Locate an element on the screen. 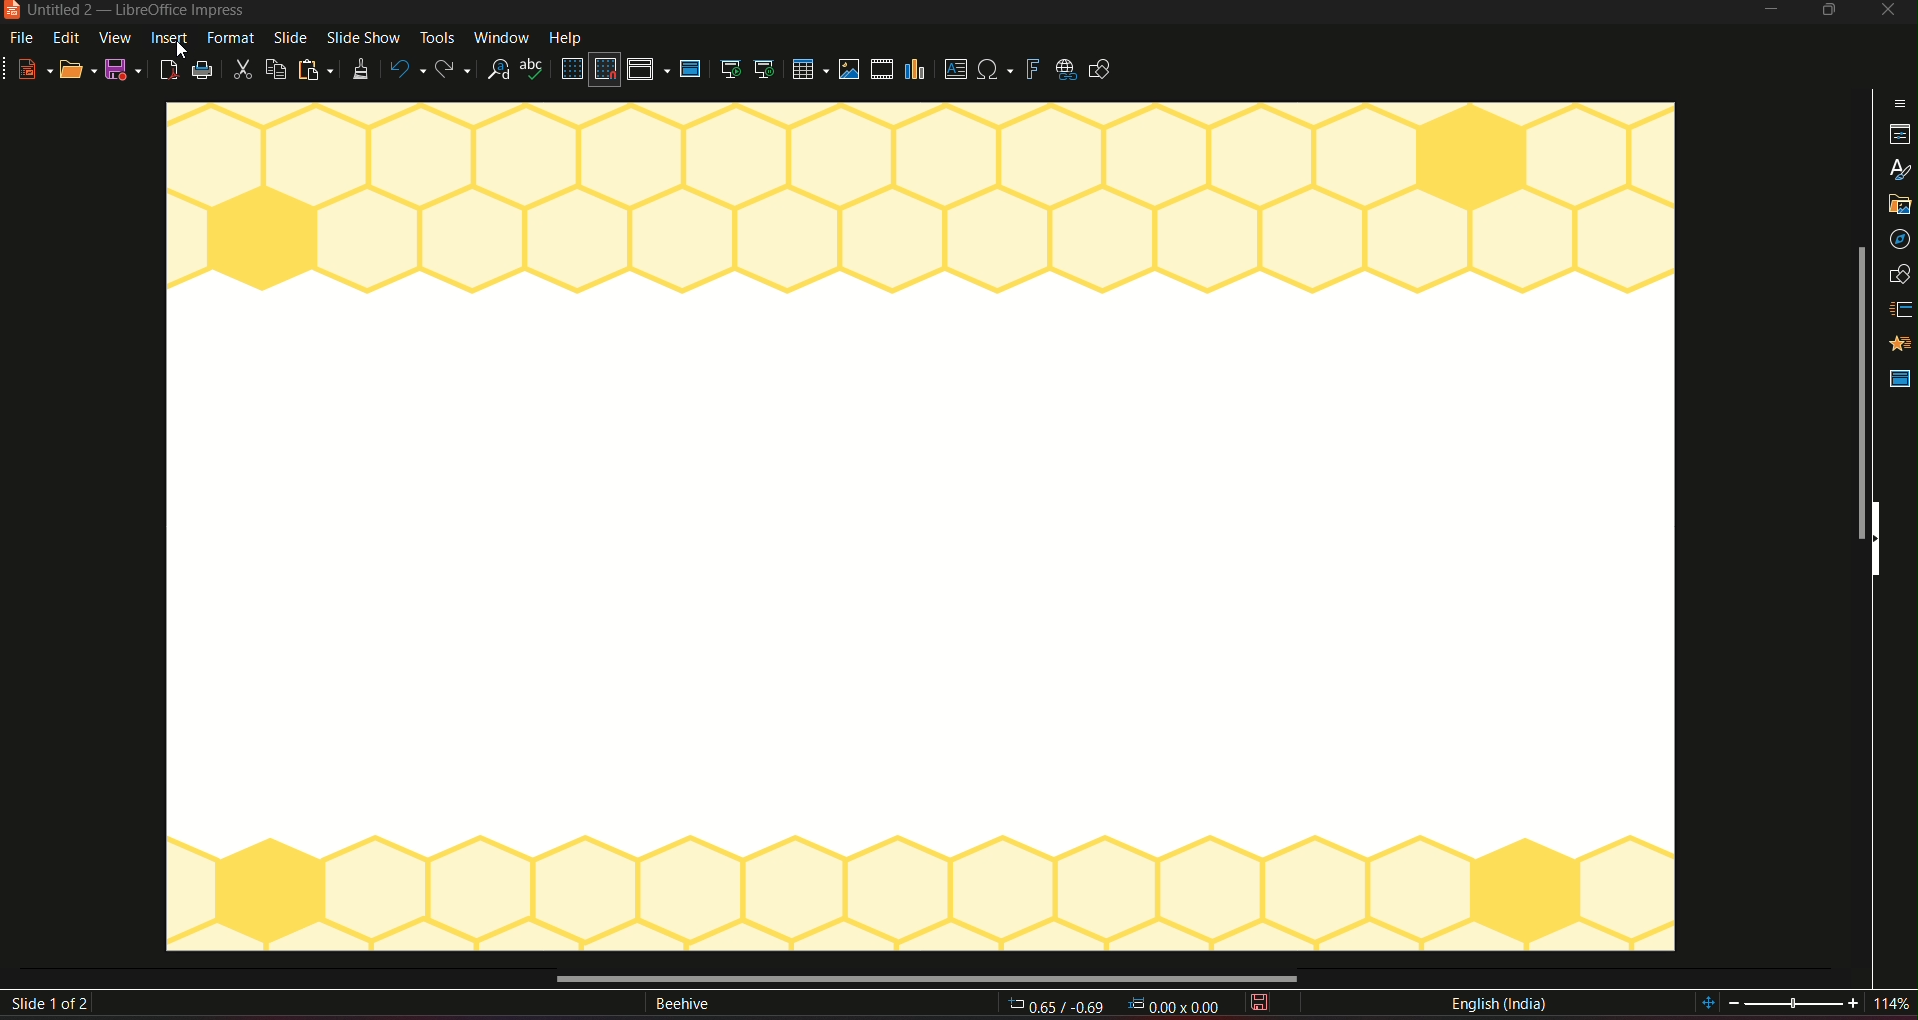 Image resolution: width=1918 pixels, height=1020 pixels. sidebar settings is located at coordinates (1899, 102).